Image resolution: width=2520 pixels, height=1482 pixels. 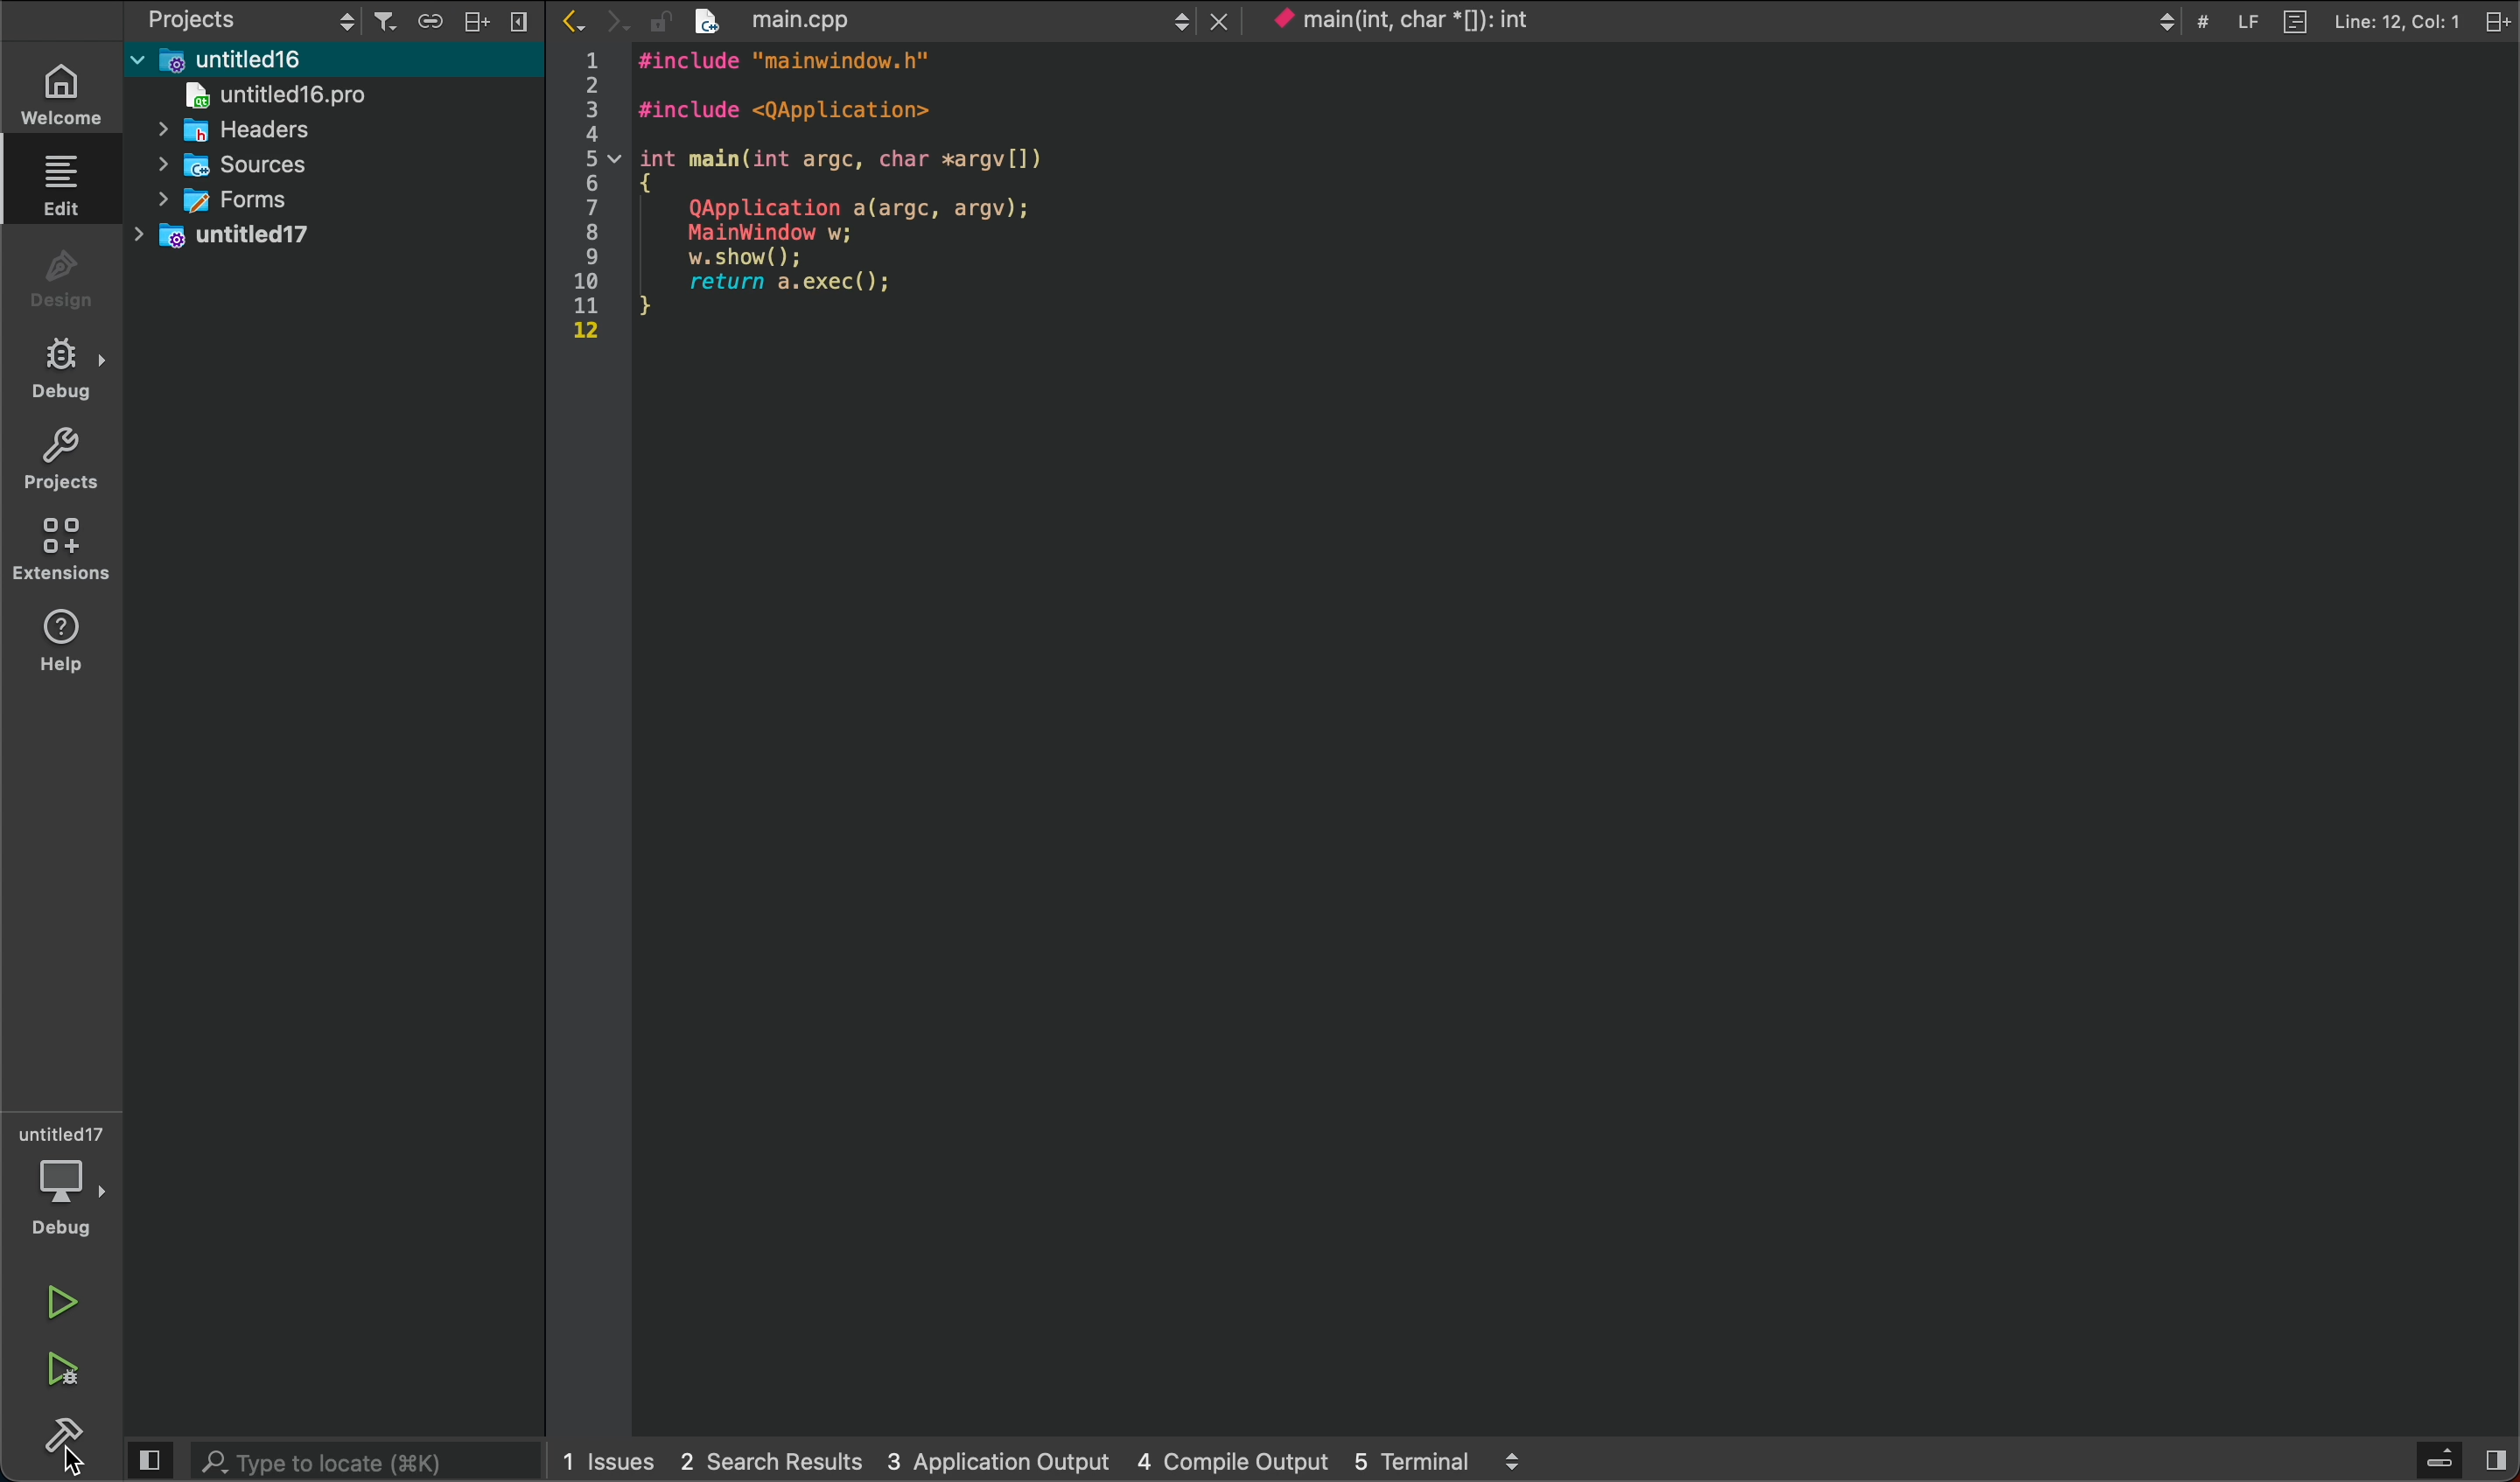 I want to click on untitled 17, so click(x=265, y=237).